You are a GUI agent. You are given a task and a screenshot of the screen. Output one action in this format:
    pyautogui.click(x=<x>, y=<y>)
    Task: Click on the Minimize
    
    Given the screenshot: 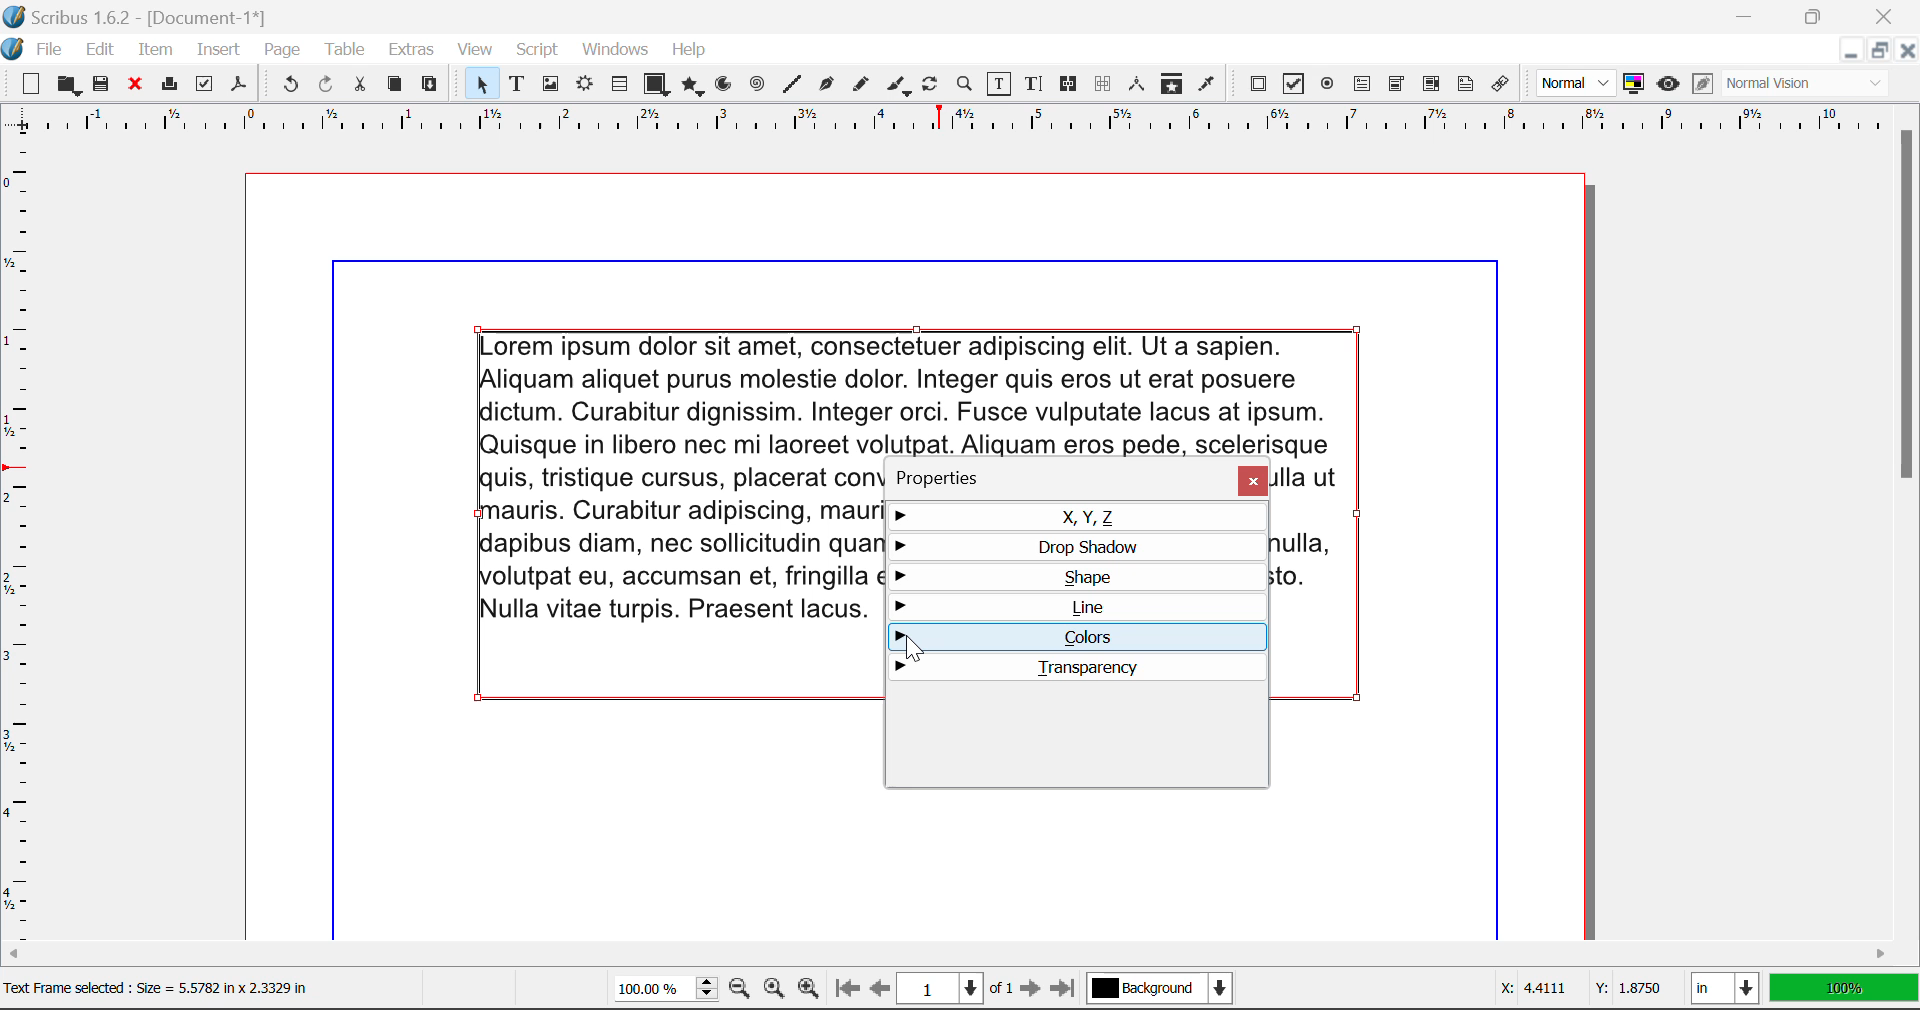 What is the action you would take?
    pyautogui.click(x=1877, y=50)
    